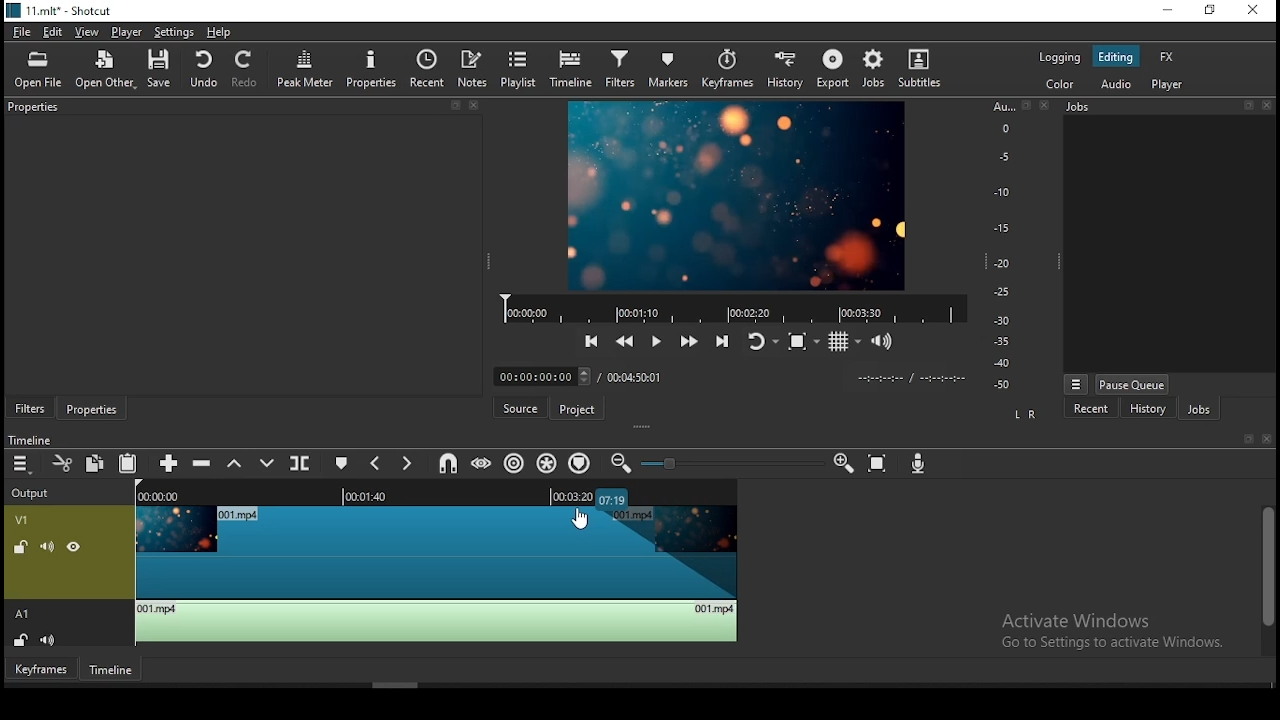 This screenshot has width=1280, height=720. What do you see at coordinates (1210, 11) in the screenshot?
I see `restore` at bounding box center [1210, 11].